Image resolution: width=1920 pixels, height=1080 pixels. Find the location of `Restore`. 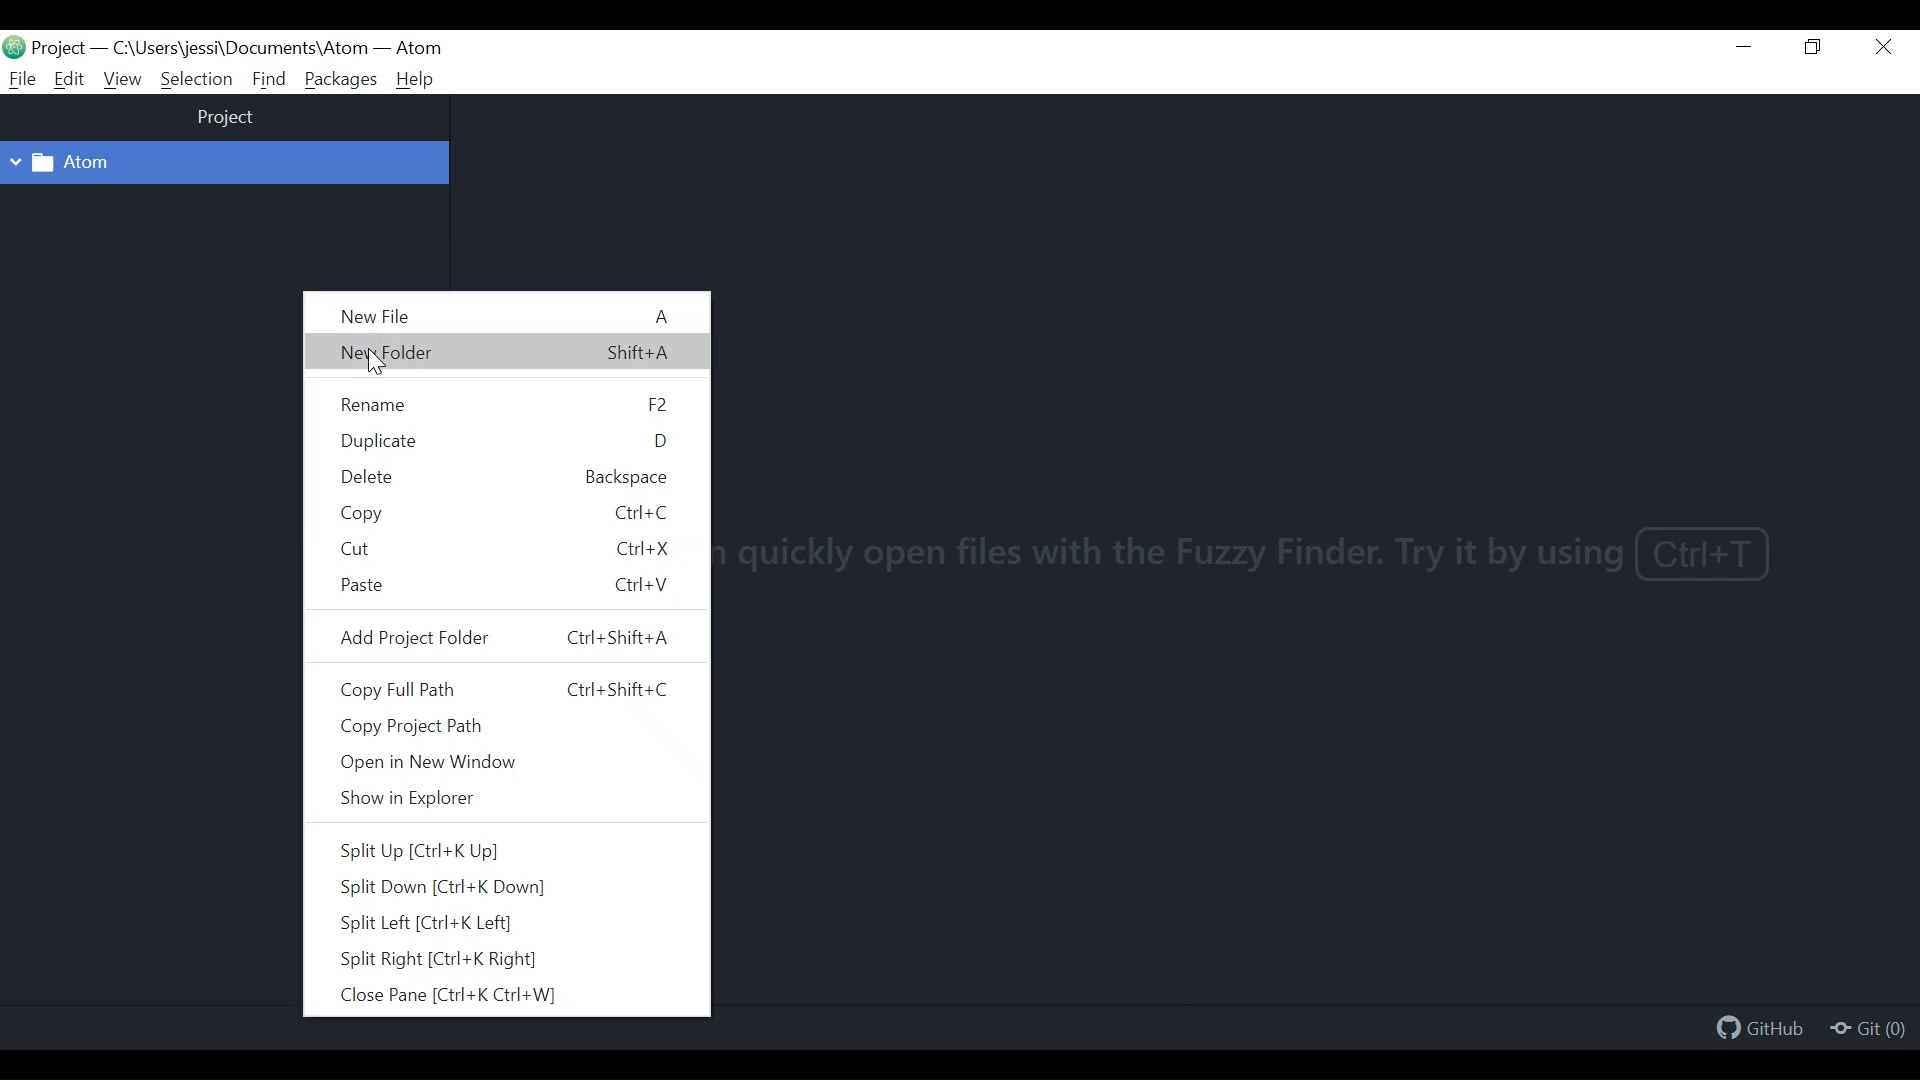

Restore is located at coordinates (1816, 48).